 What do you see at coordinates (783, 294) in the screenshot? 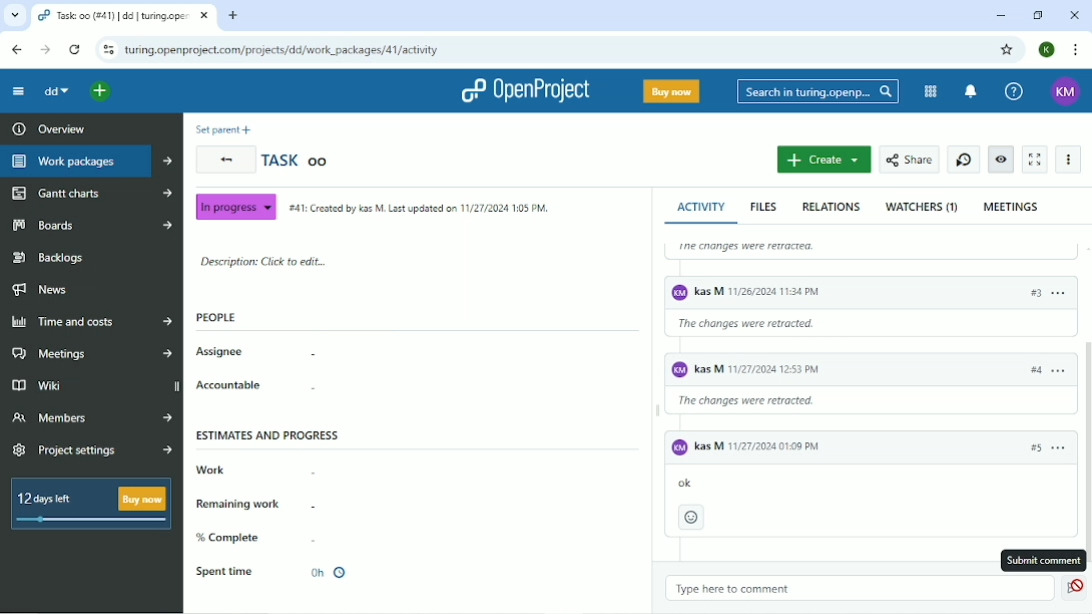
I see `KM Kas M 11/26/2024 11:34 PM` at bounding box center [783, 294].